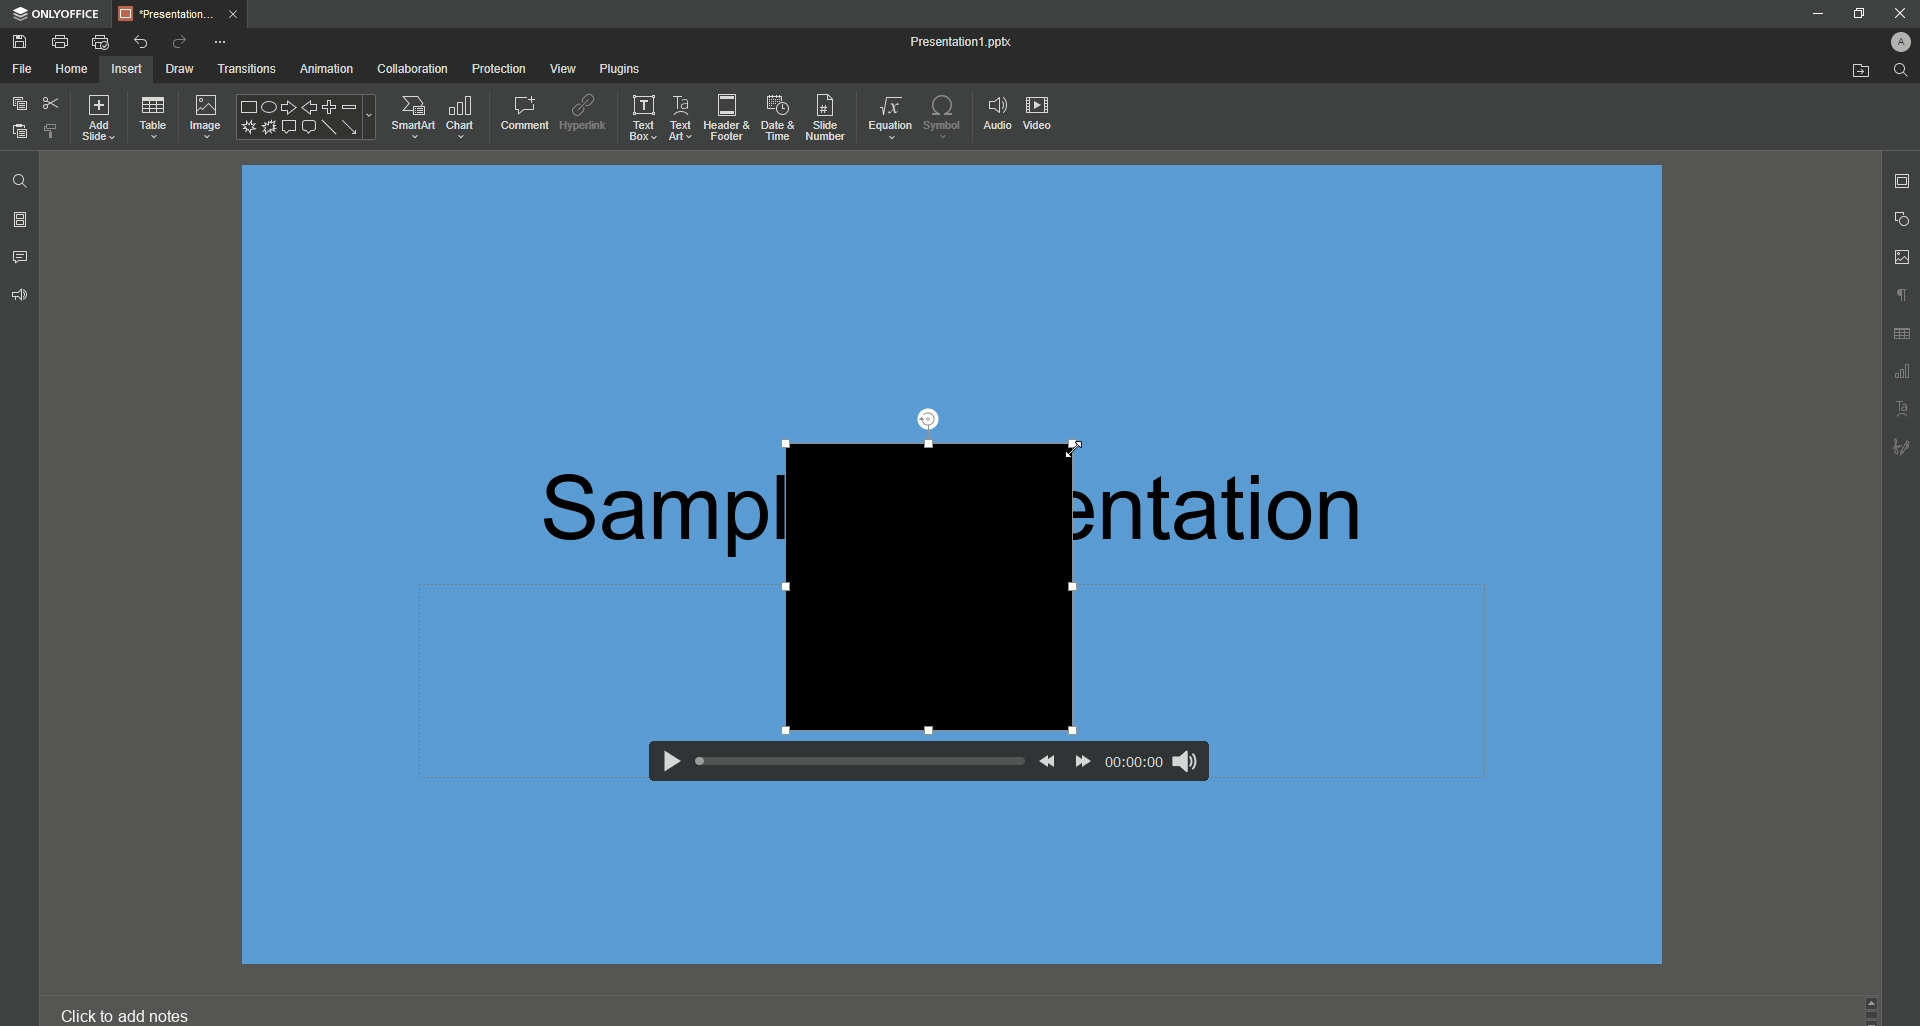 The height and width of the screenshot is (1026, 1920). I want to click on Cut, so click(50, 102).